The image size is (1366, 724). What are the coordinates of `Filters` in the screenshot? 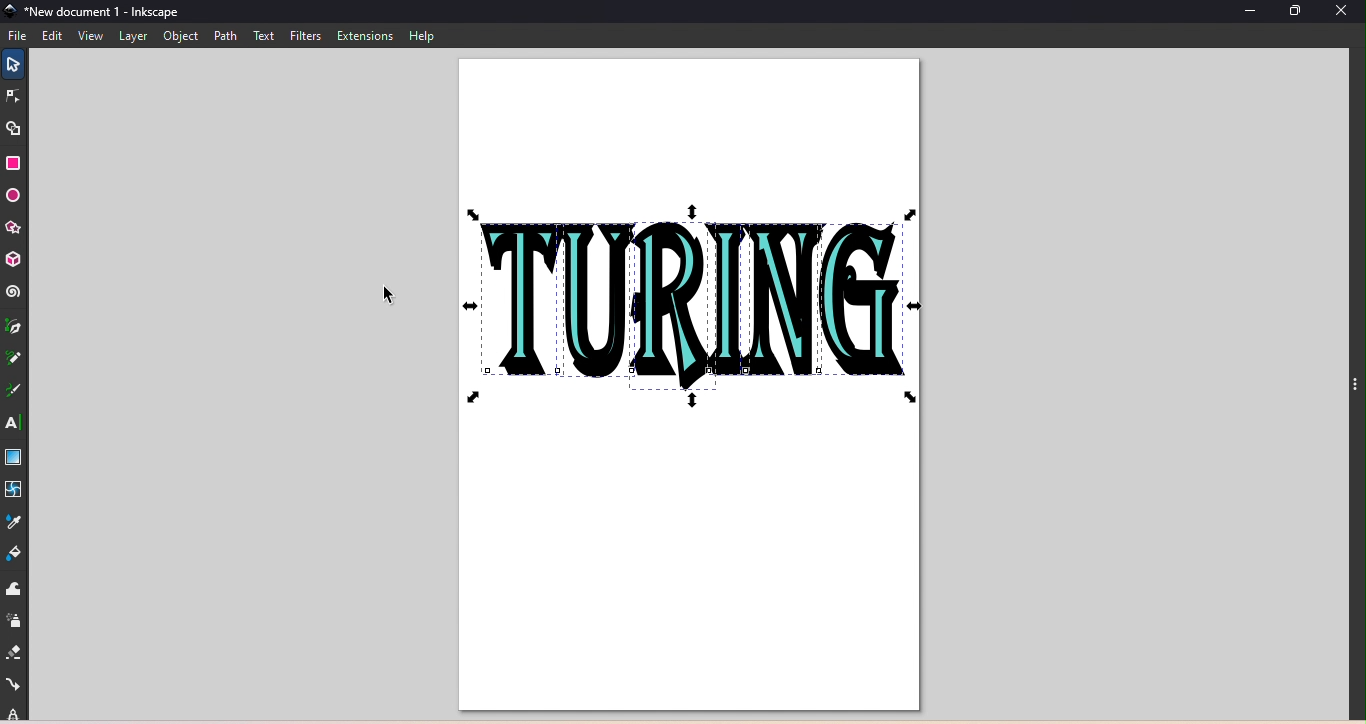 It's located at (304, 34).